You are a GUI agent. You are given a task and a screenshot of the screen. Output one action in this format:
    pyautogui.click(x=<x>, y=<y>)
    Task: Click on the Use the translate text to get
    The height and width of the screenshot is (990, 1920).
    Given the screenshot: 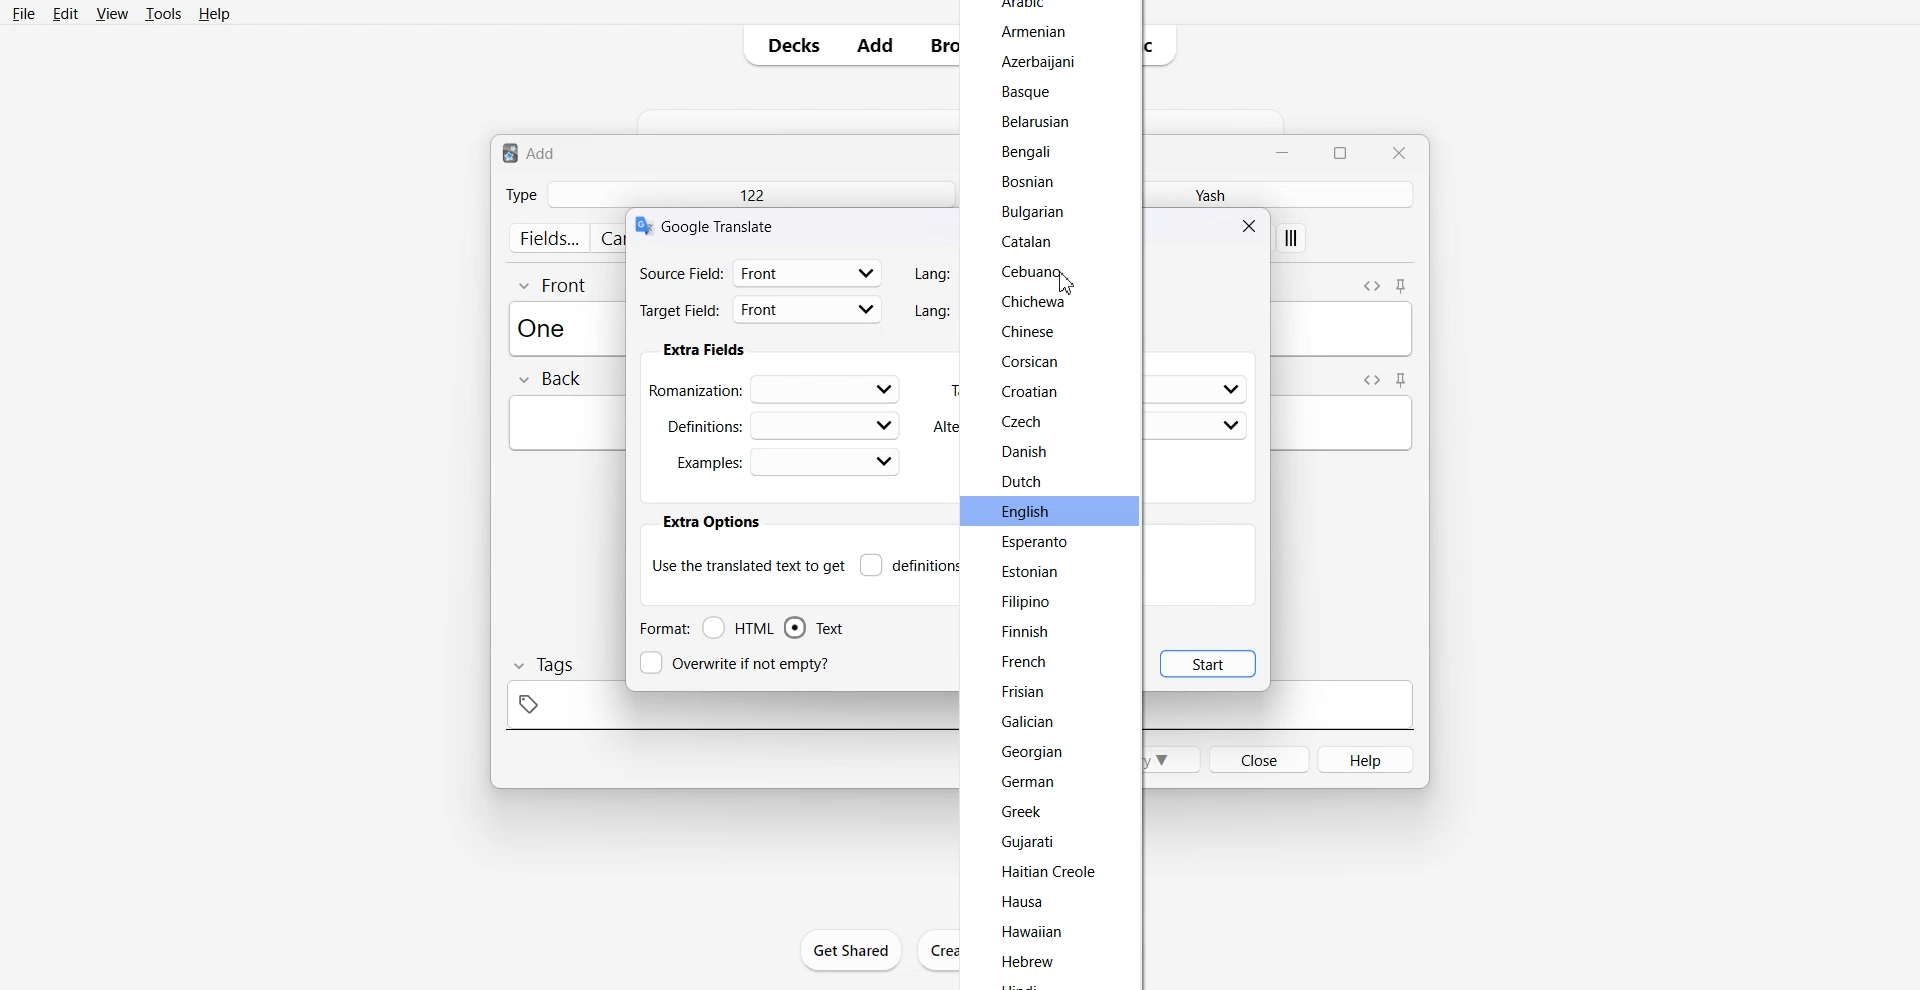 What is the action you would take?
    pyautogui.click(x=748, y=564)
    